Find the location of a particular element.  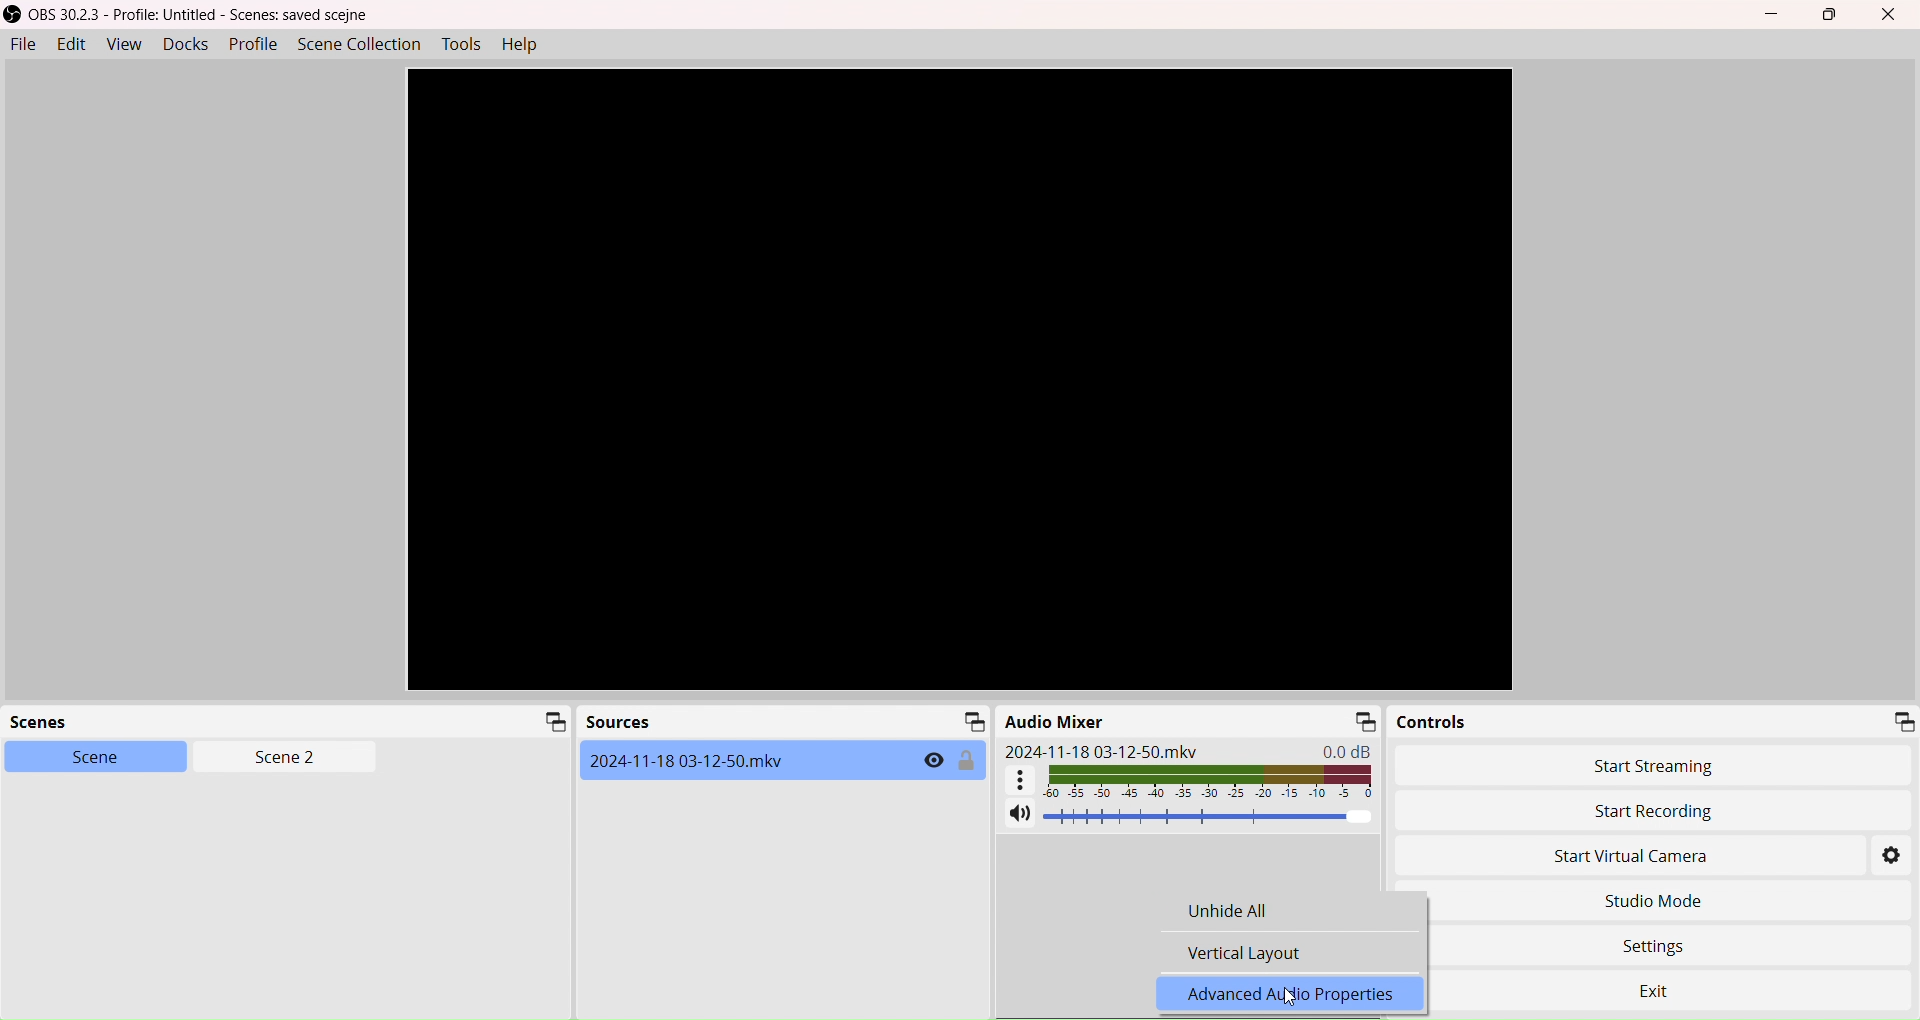

Close is located at coordinates (1894, 15).